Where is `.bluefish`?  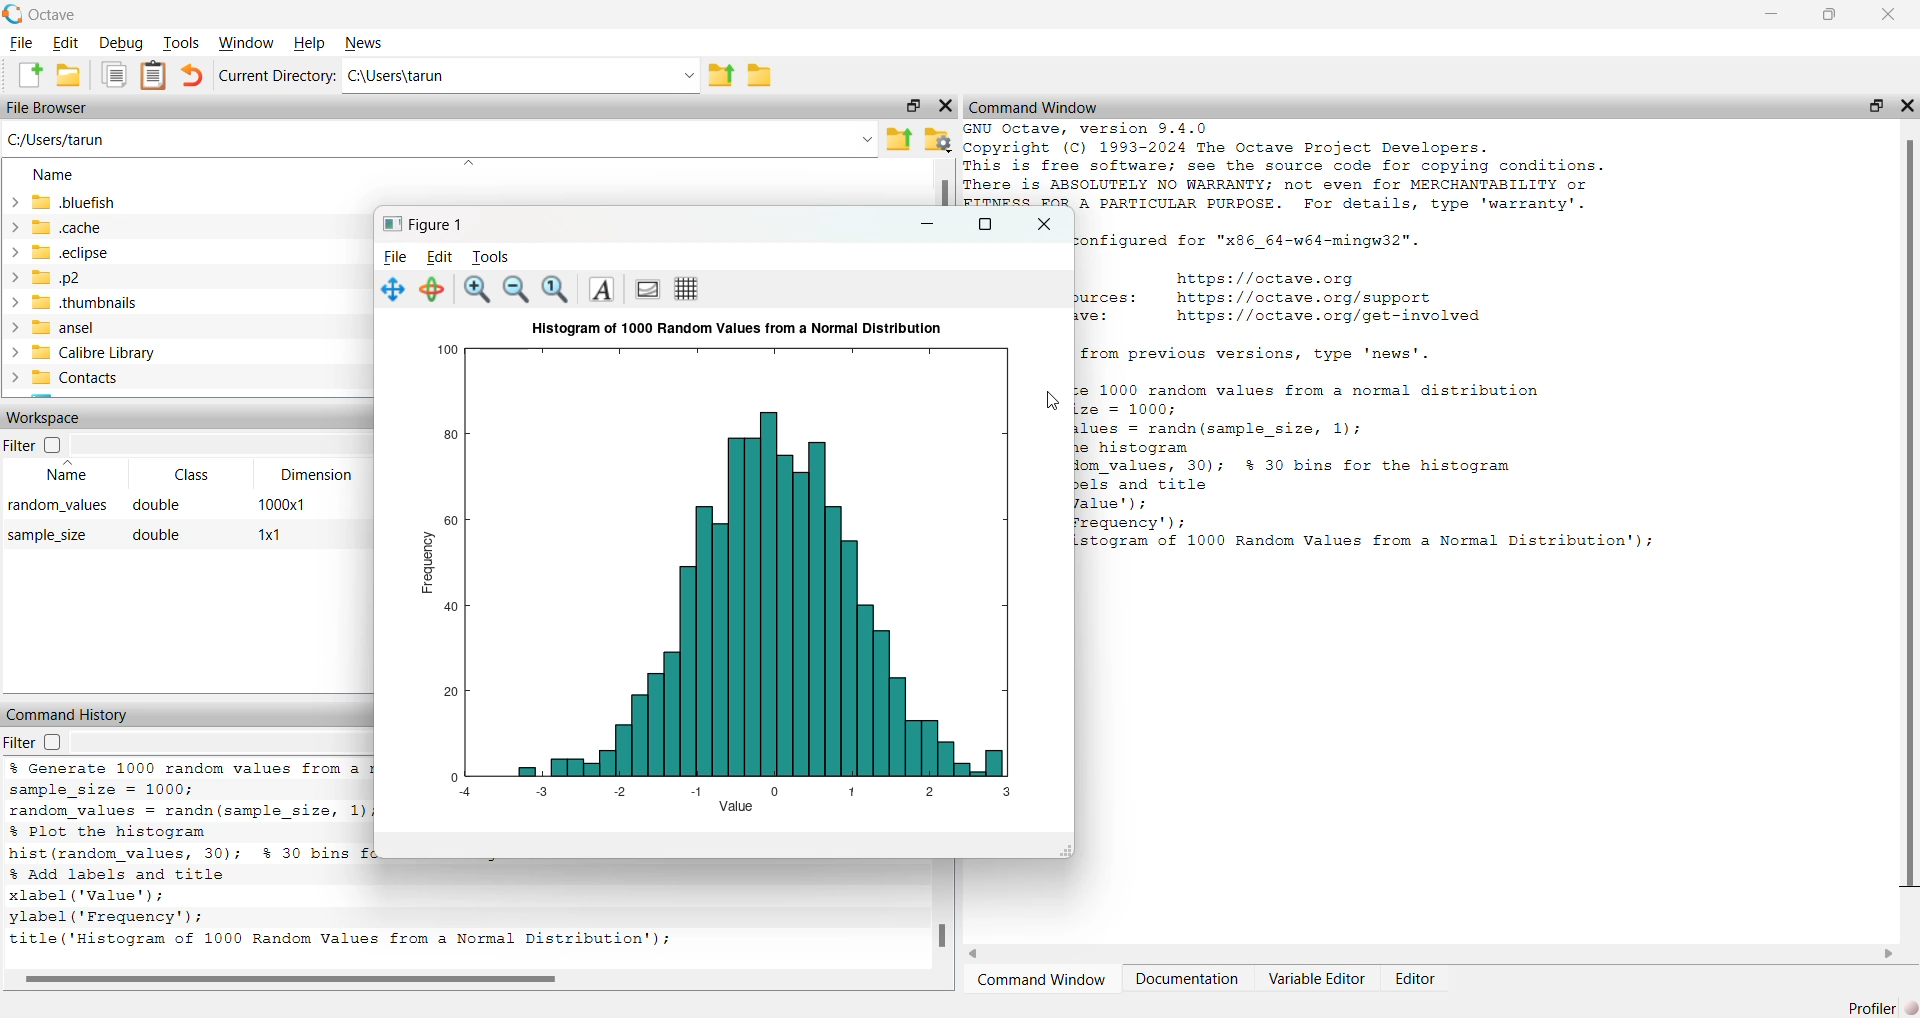
.bluefish is located at coordinates (61, 202).